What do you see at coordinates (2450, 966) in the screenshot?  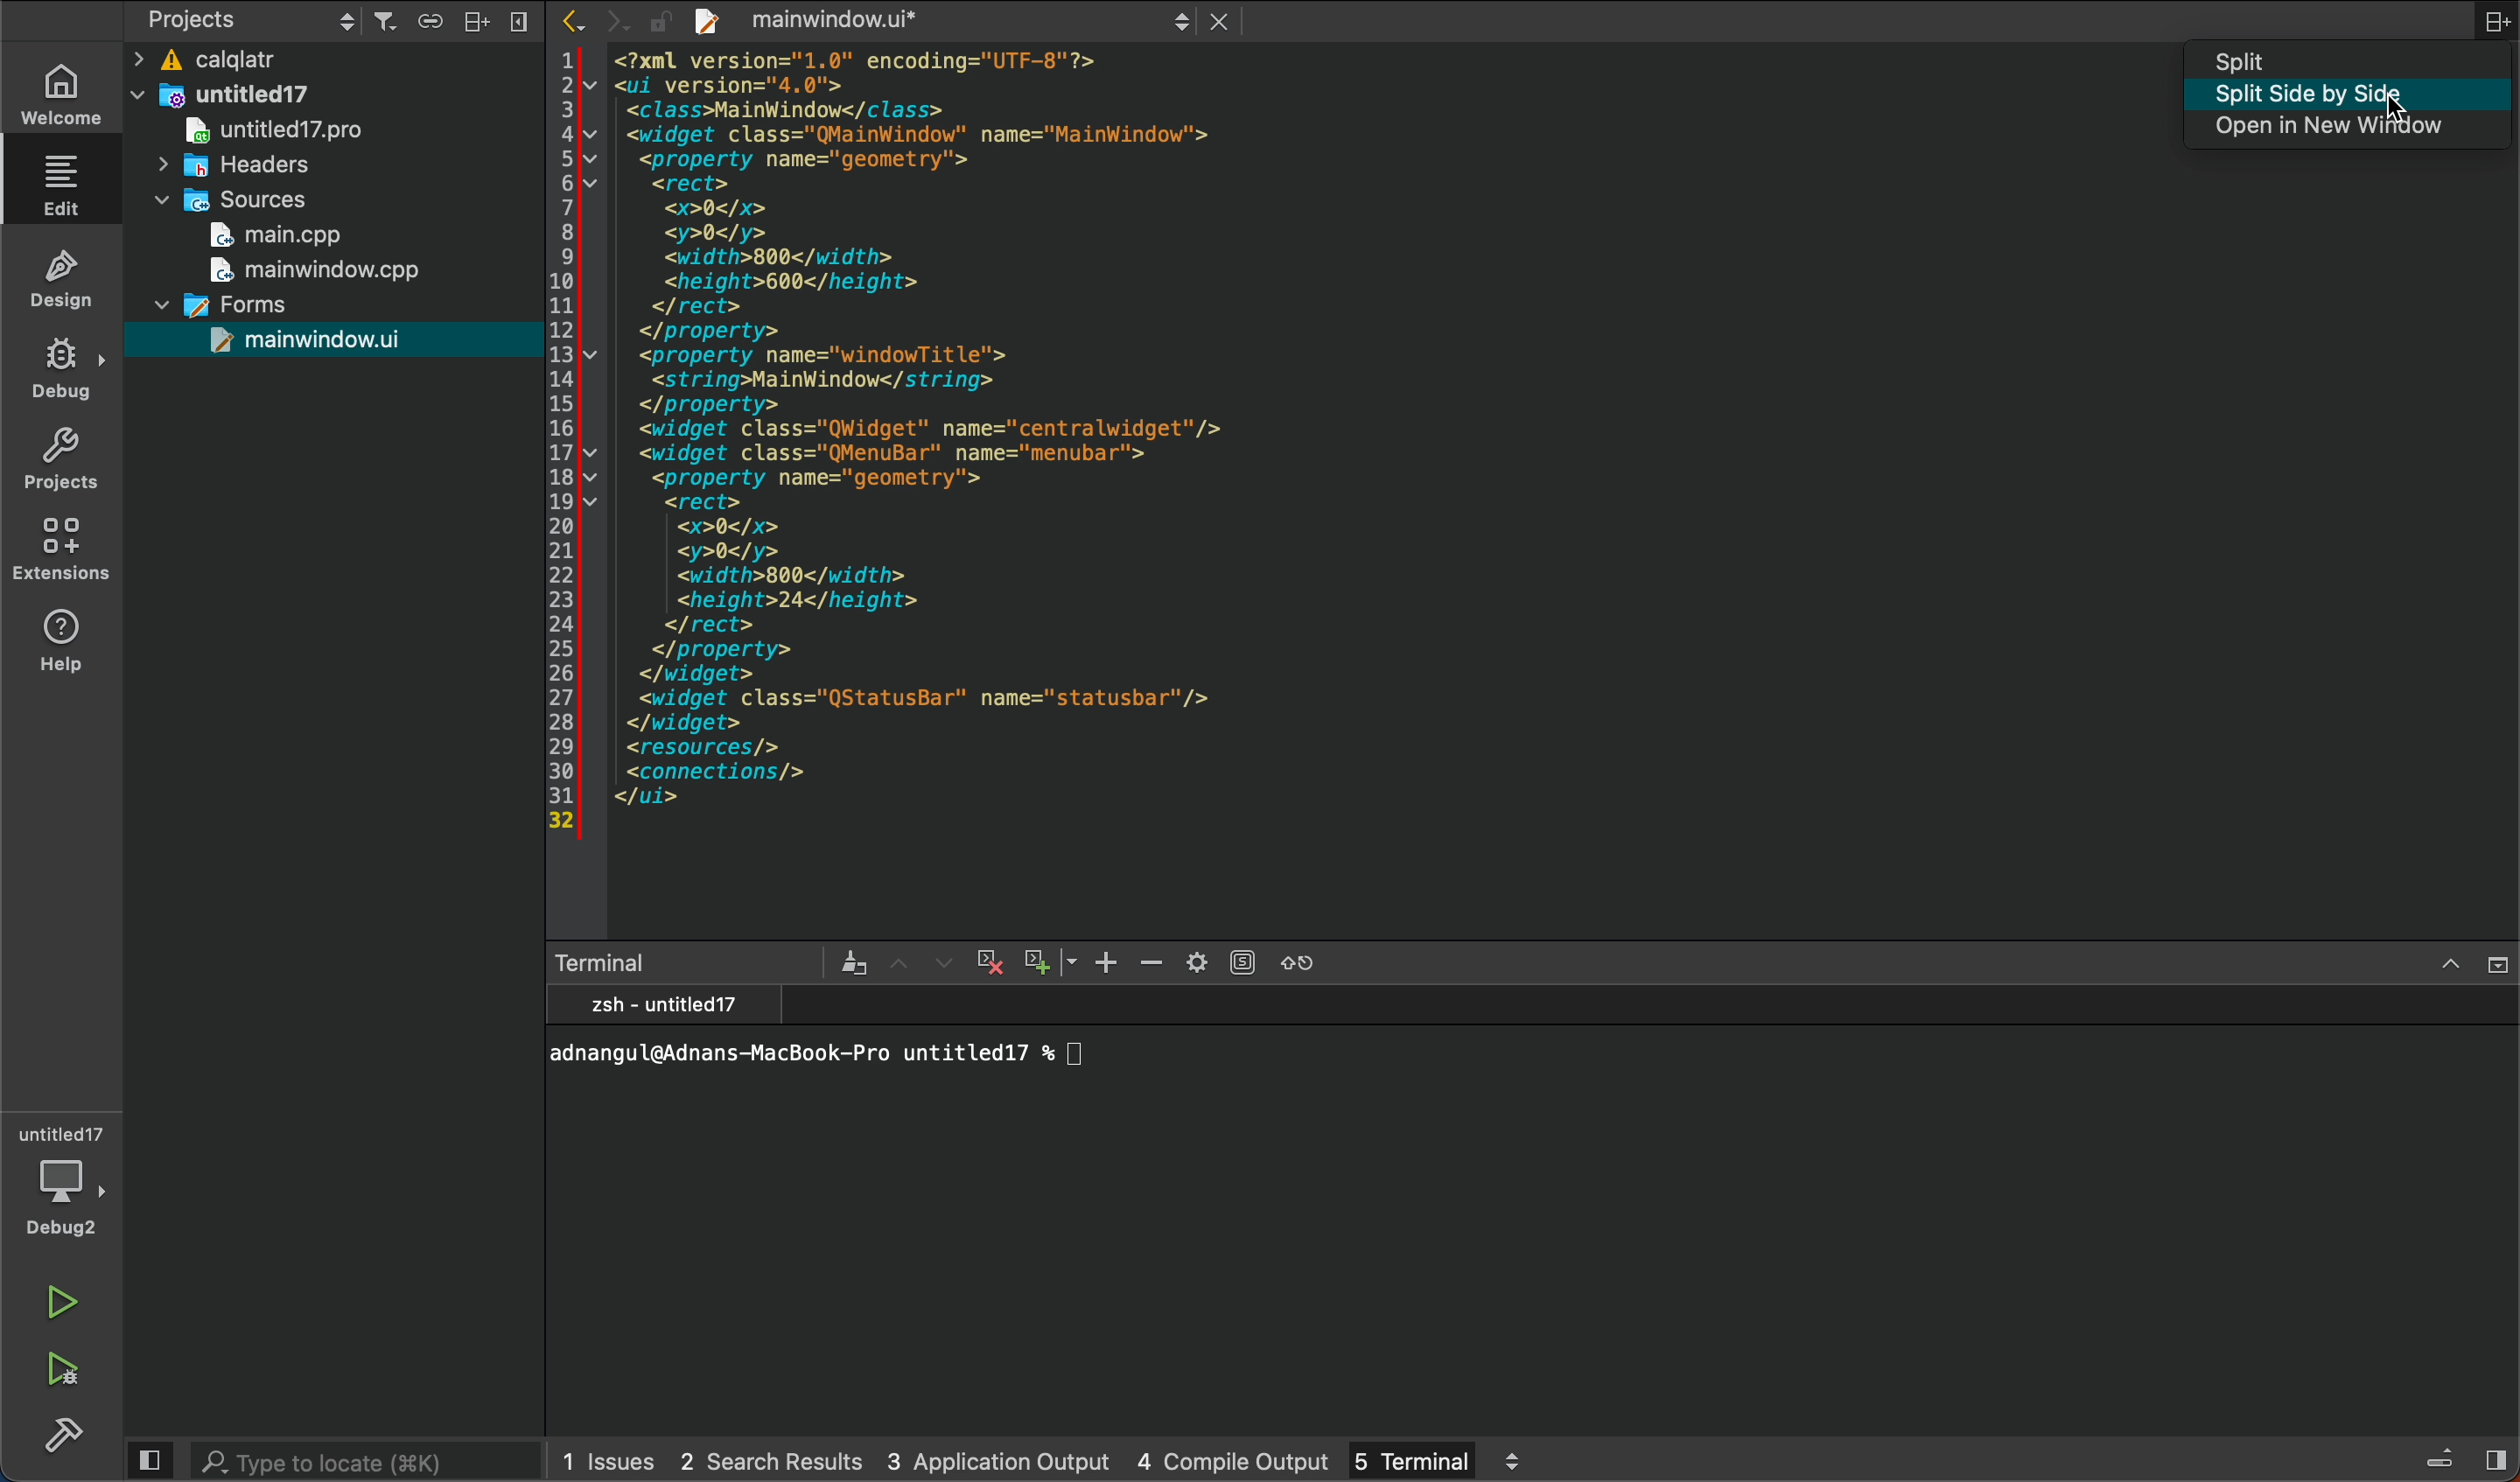 I see `maximize` at bounding box center [2450, 966].